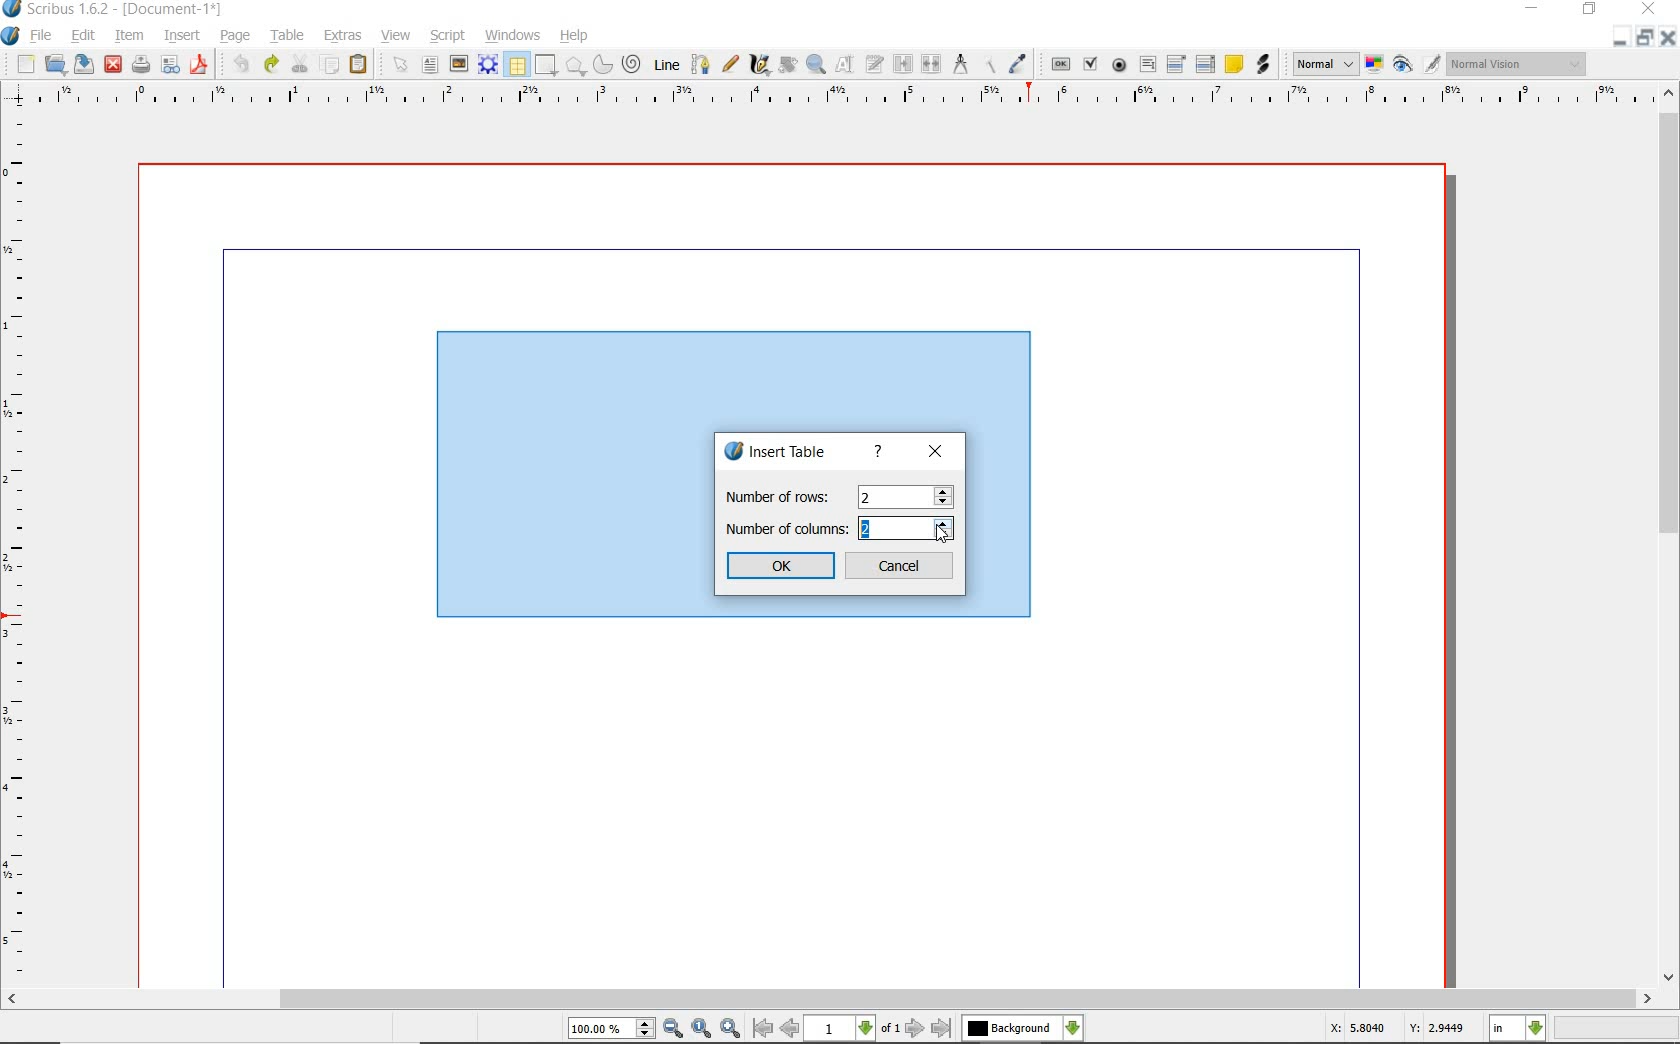  What do you see at coordinates (782, 453) in the screenshot?
I see `Insert Table` at bounding box center [782, 453].